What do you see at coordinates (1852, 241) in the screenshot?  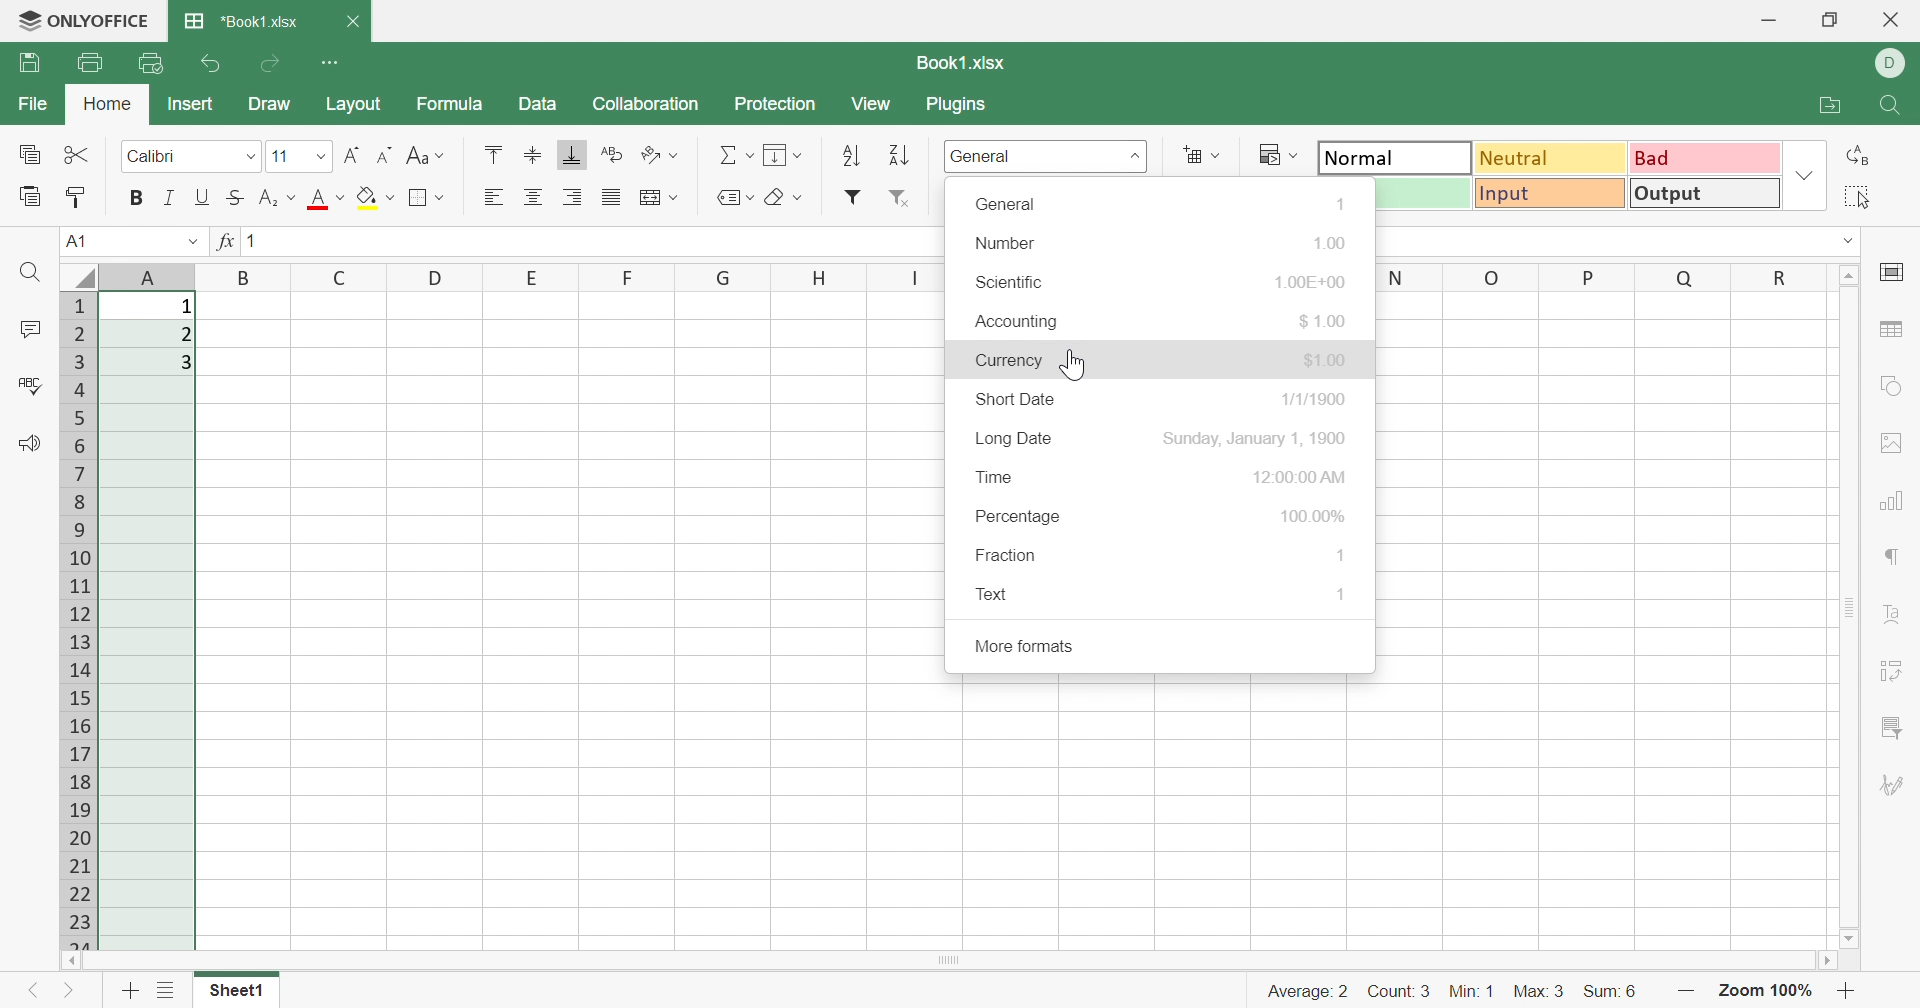 I see `Drop down` at bounding box center [1852, 241].